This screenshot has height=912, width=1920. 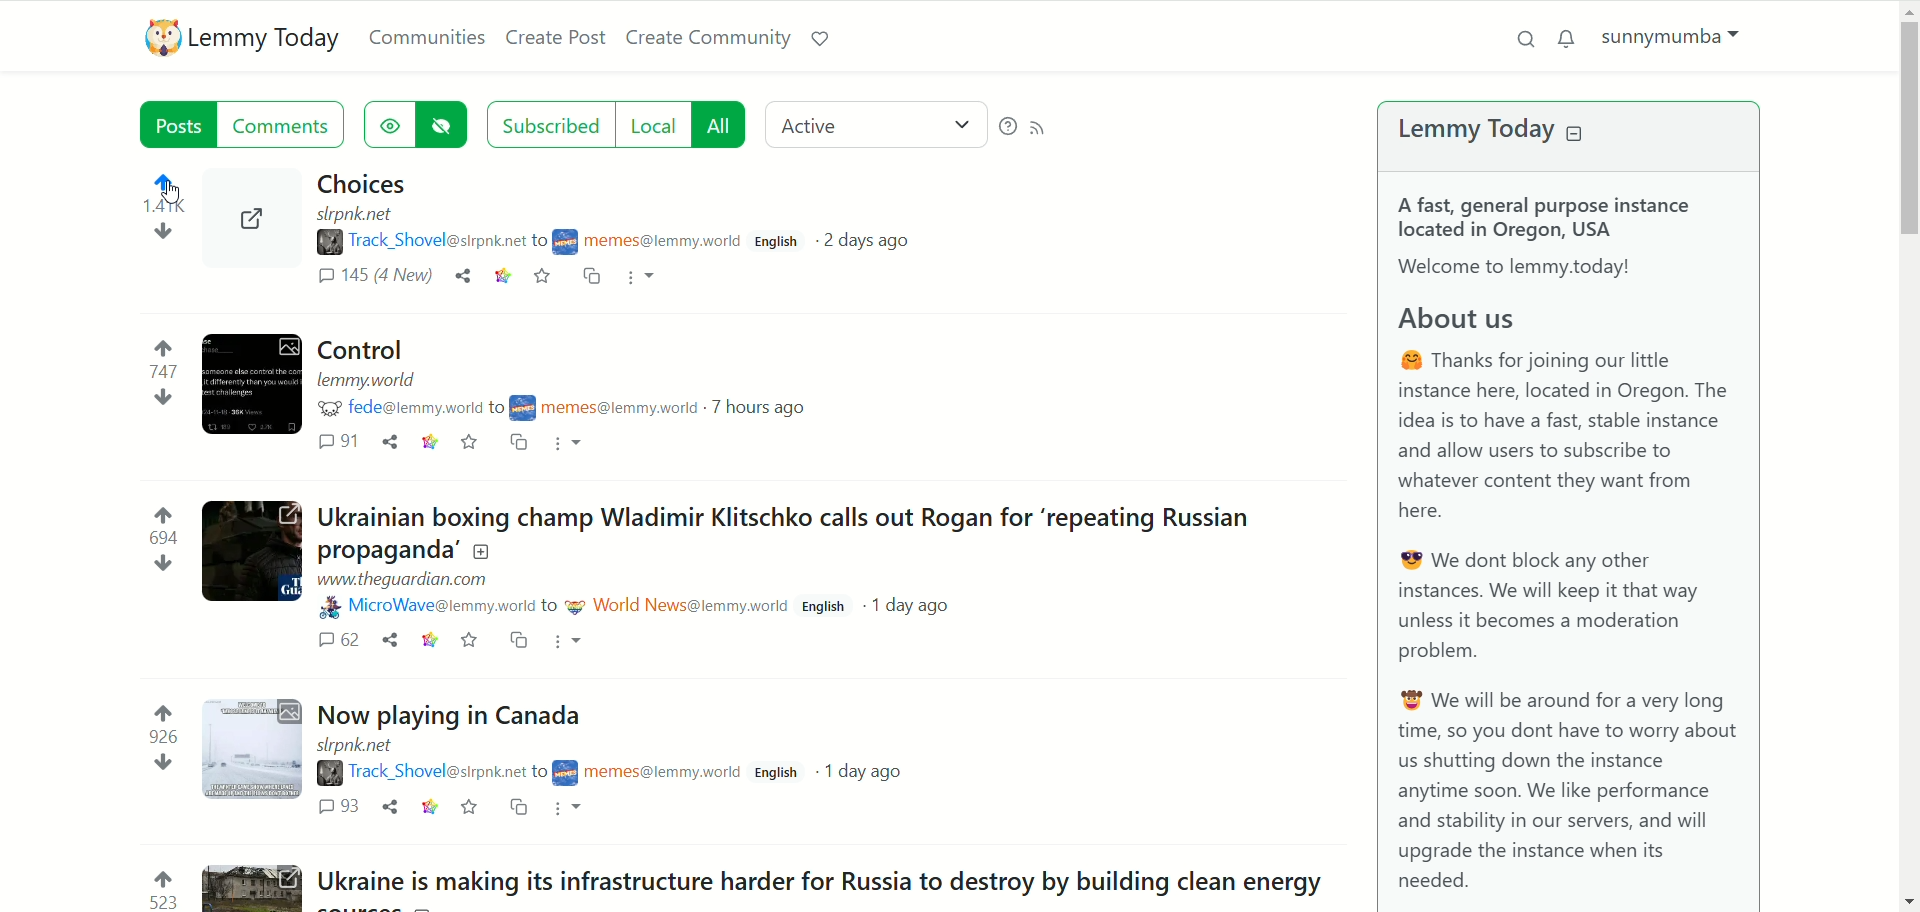 I want to click on Thumbnail, so click(x=257, y=887).